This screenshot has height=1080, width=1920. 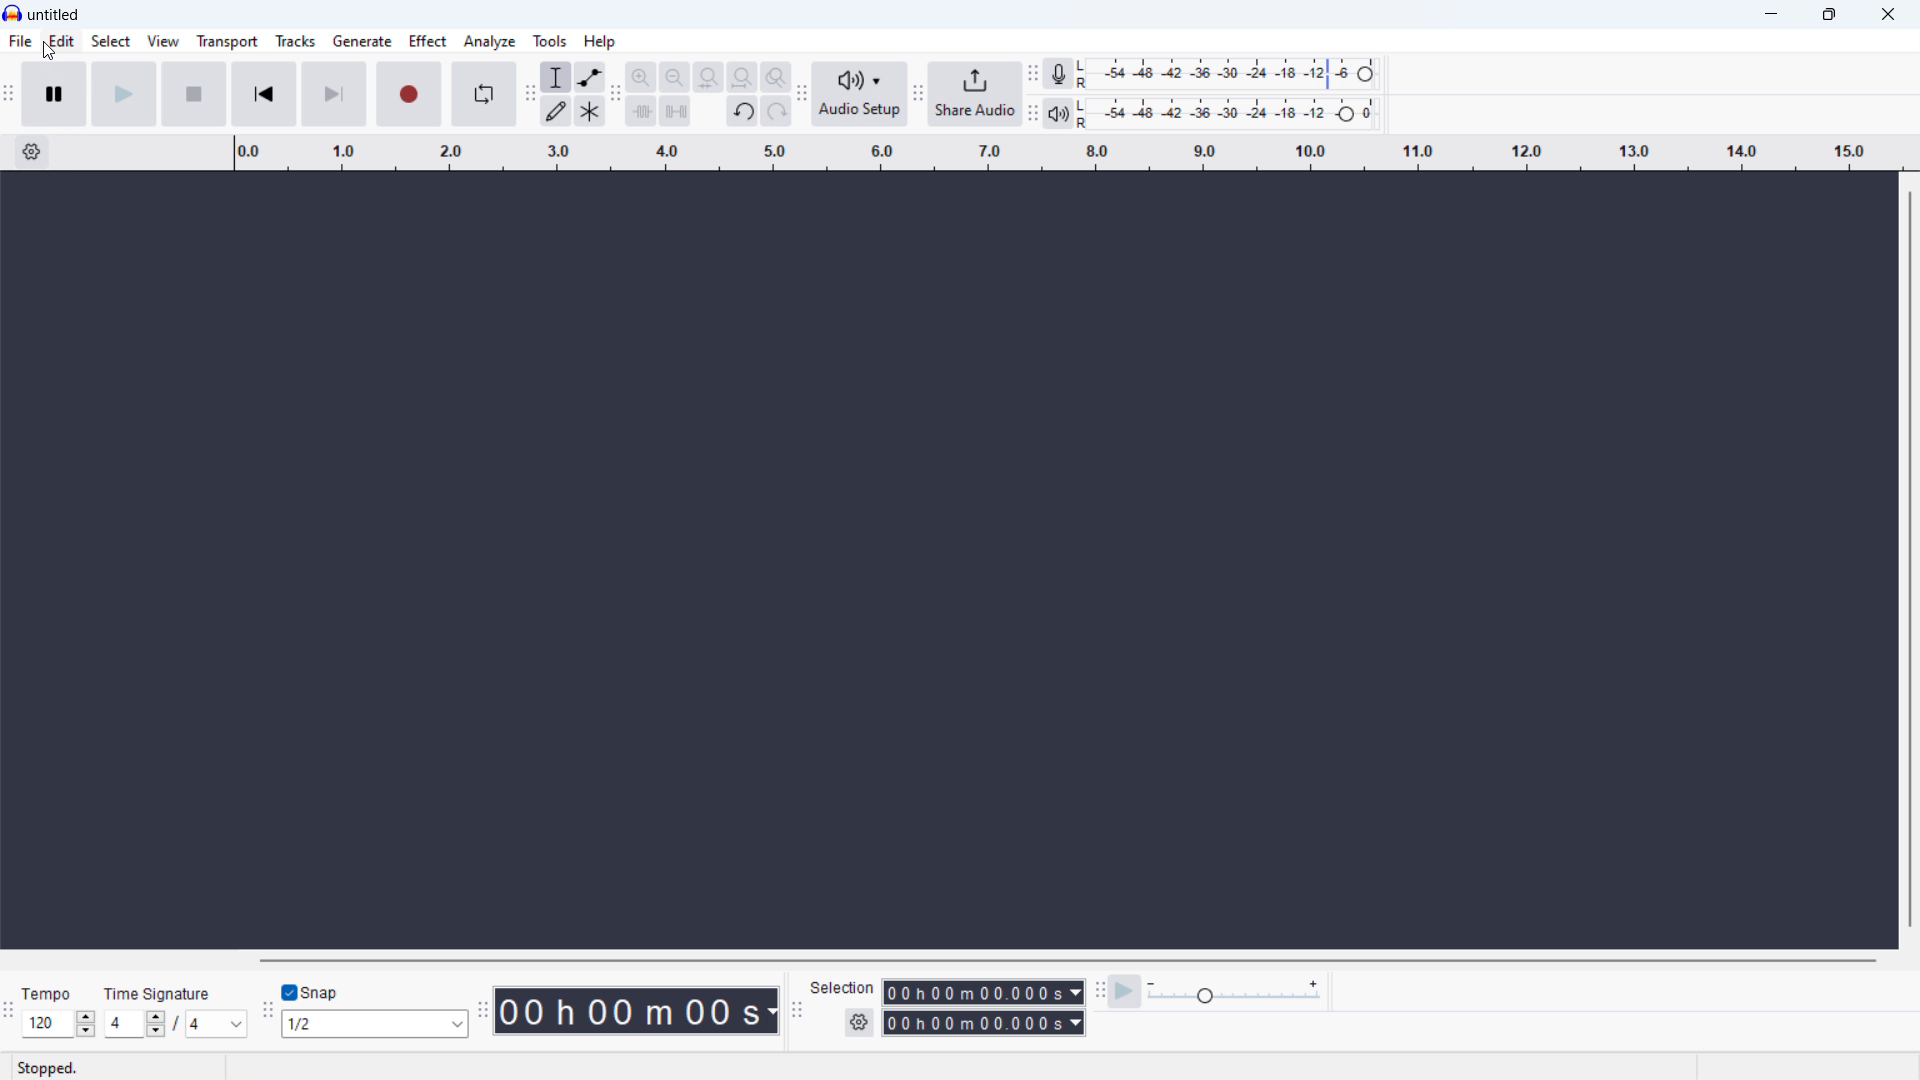 What do you see at coordinates (52, 54) in the screenshot?
I see `cursor` at bounding box center [52, 54].